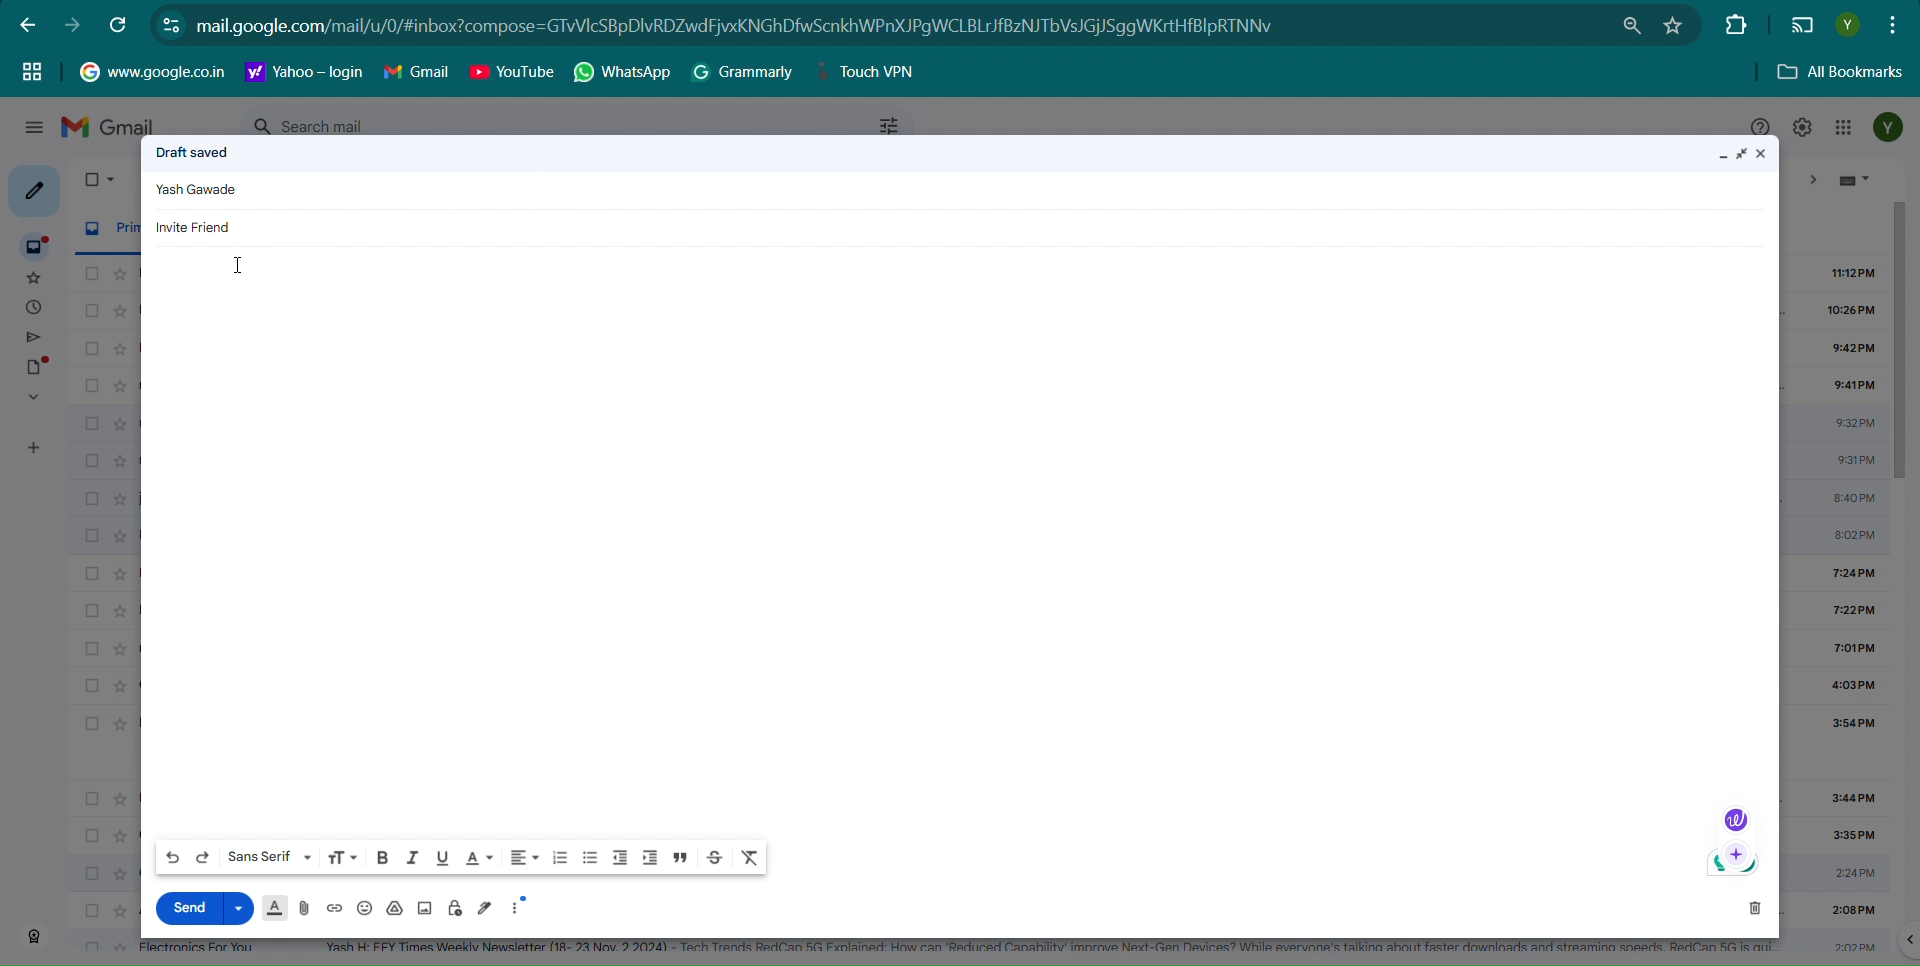  I want to click on Insert picture, so click(424, 908).